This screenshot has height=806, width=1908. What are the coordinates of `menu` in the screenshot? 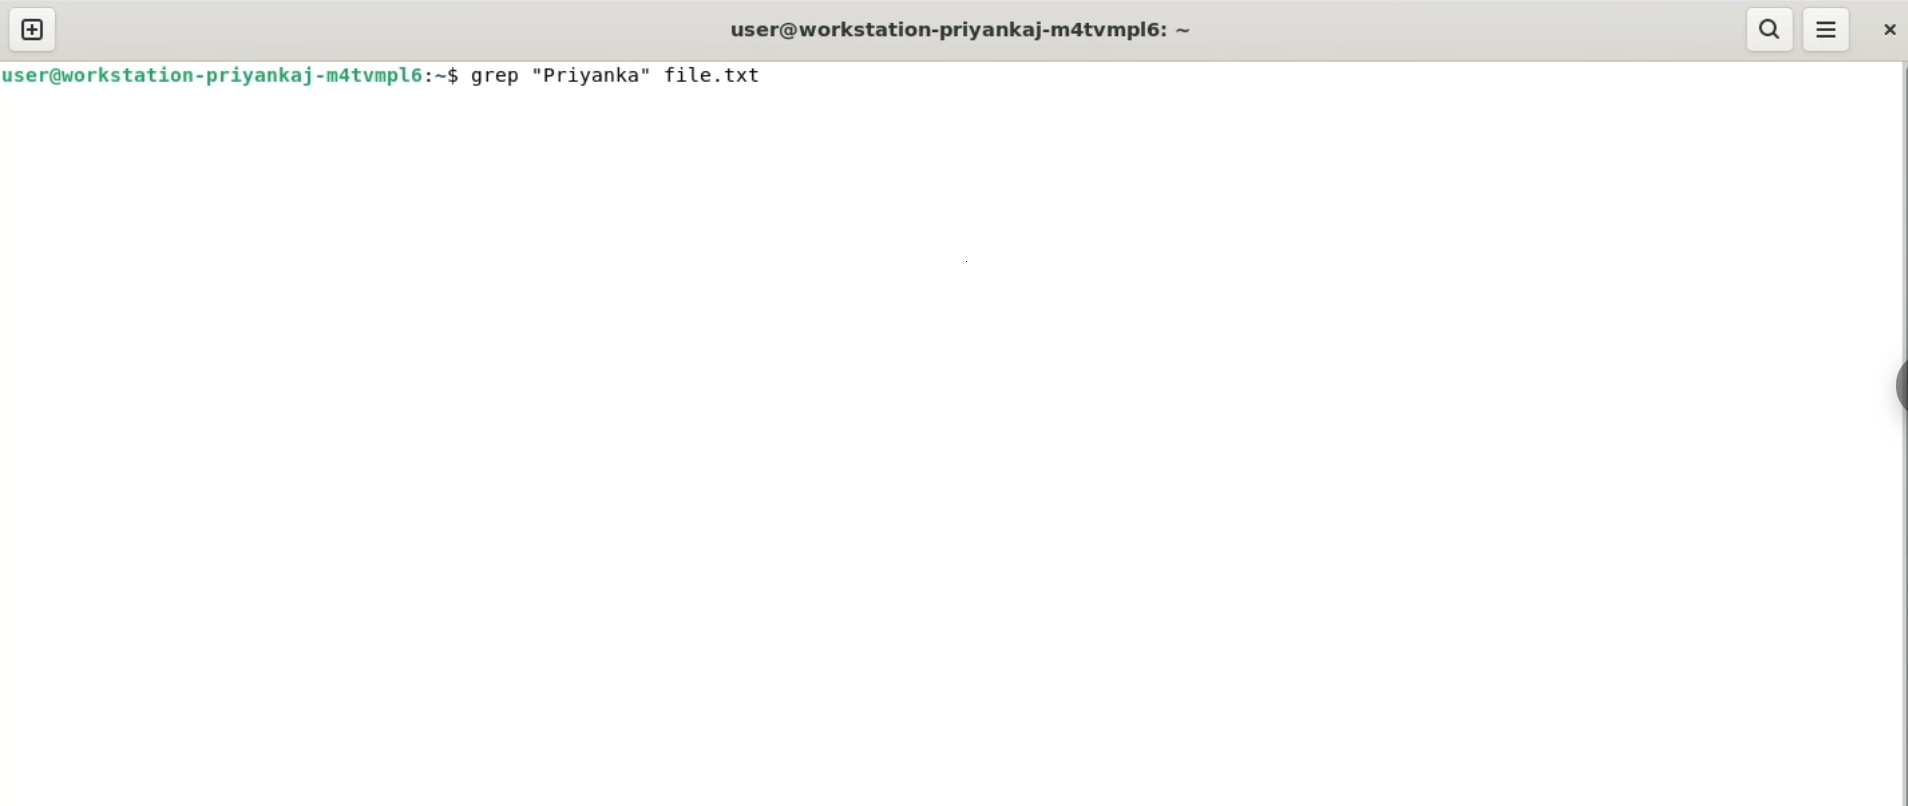 It's located at (1828, 30).